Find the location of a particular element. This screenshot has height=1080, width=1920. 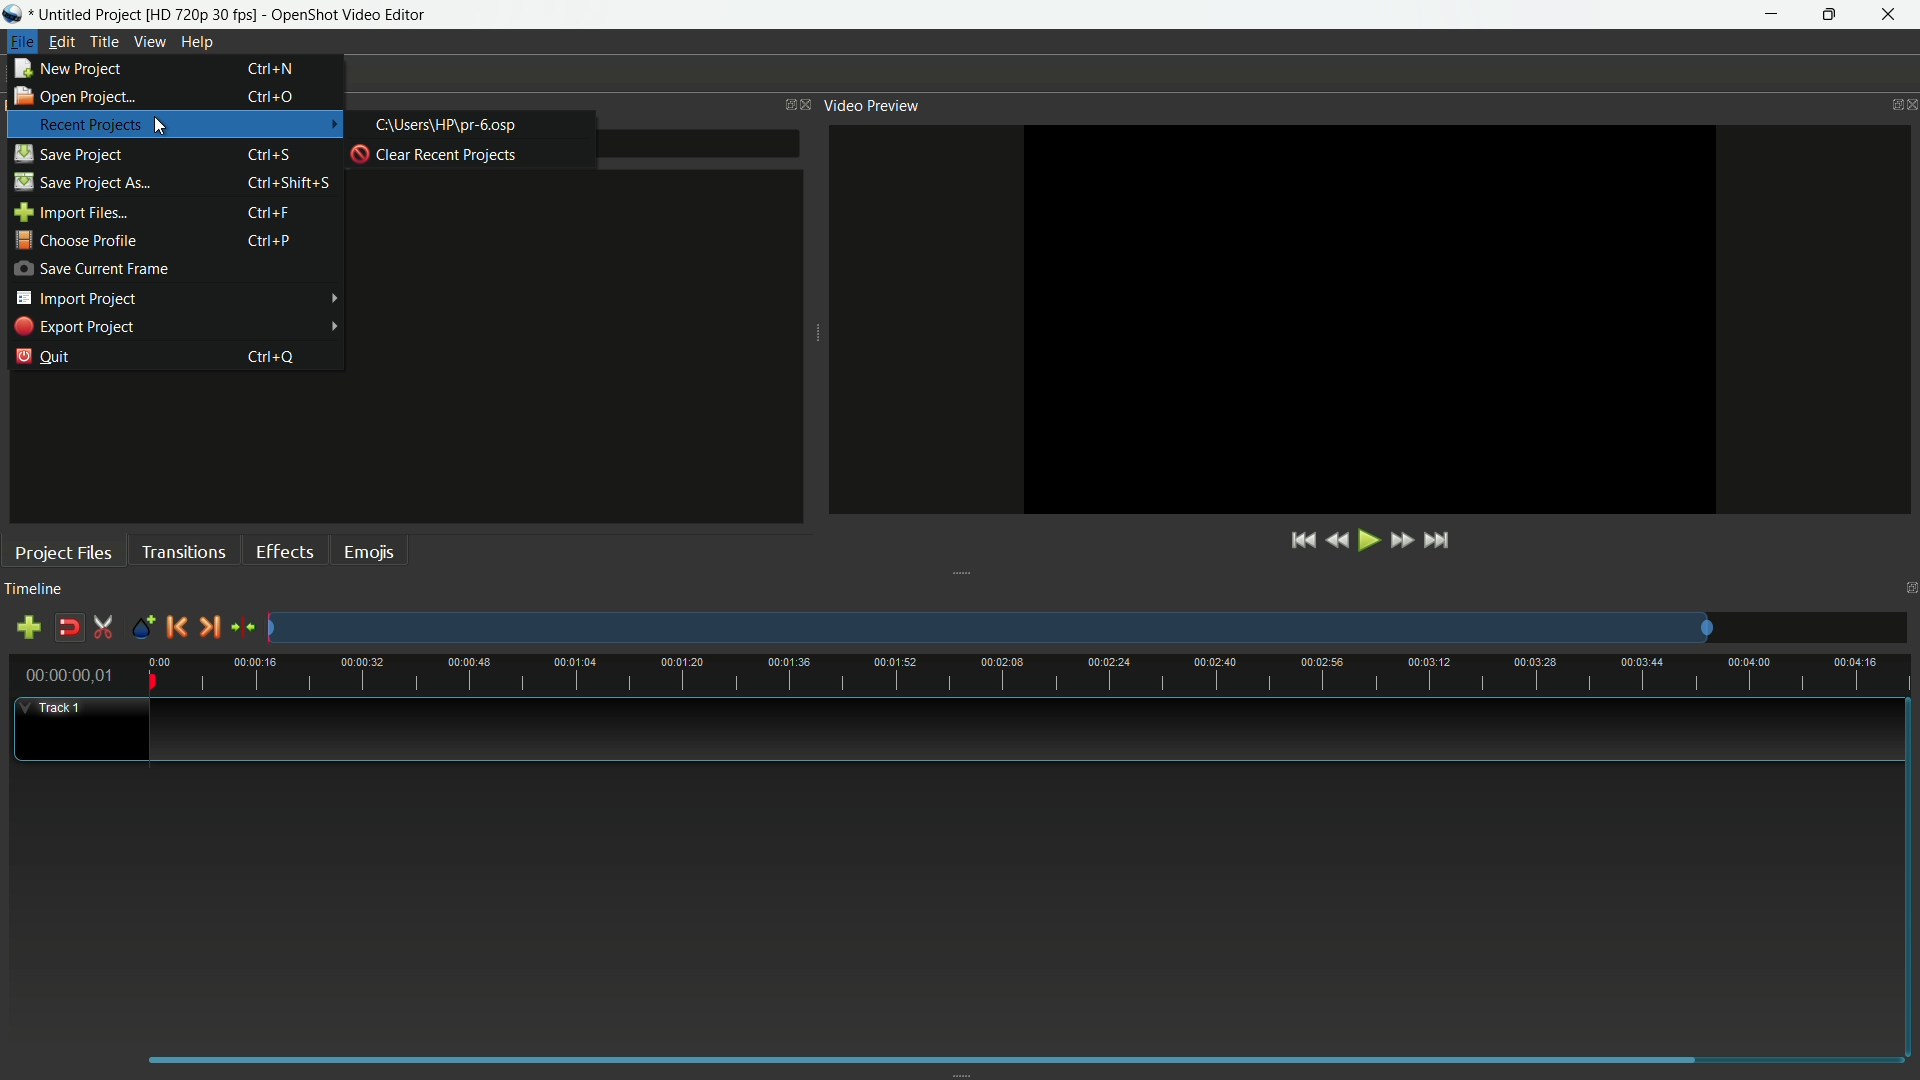

track 1 is located at coordinates (58, 707).